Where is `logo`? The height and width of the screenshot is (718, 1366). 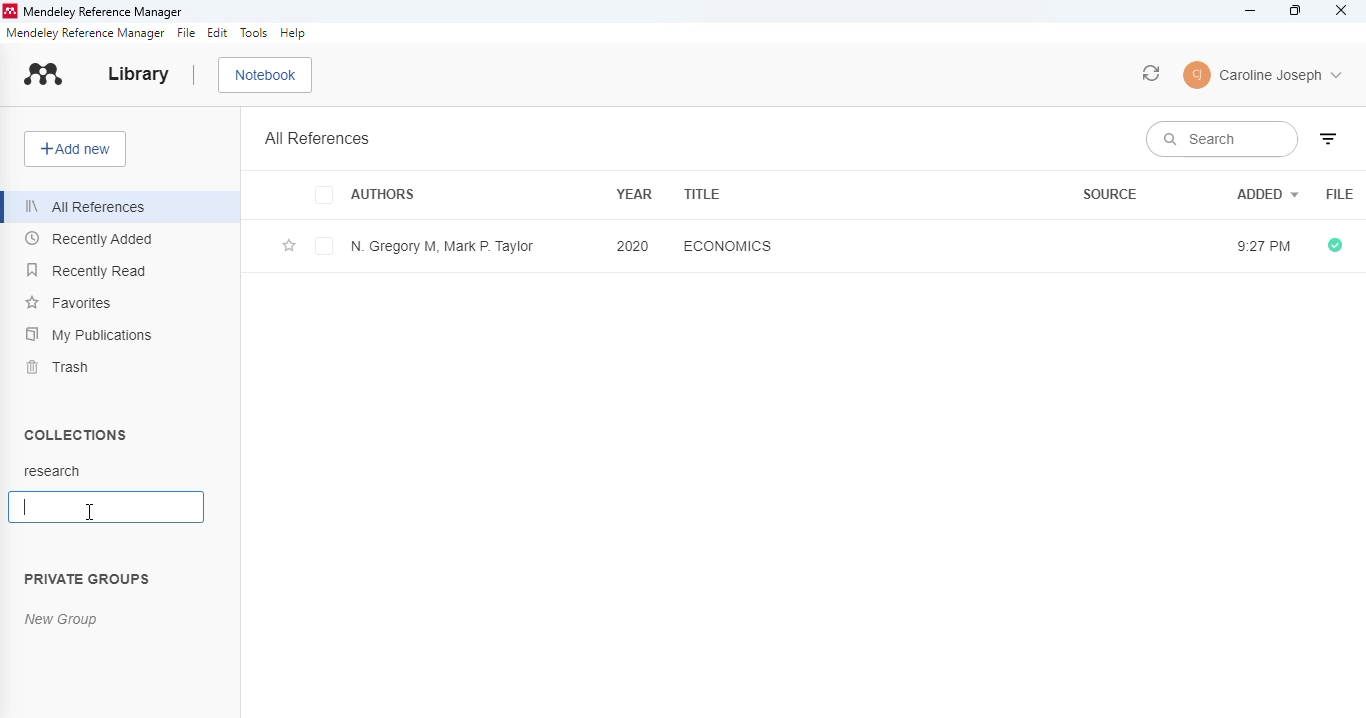 logo is located at coordinates (9, 12).